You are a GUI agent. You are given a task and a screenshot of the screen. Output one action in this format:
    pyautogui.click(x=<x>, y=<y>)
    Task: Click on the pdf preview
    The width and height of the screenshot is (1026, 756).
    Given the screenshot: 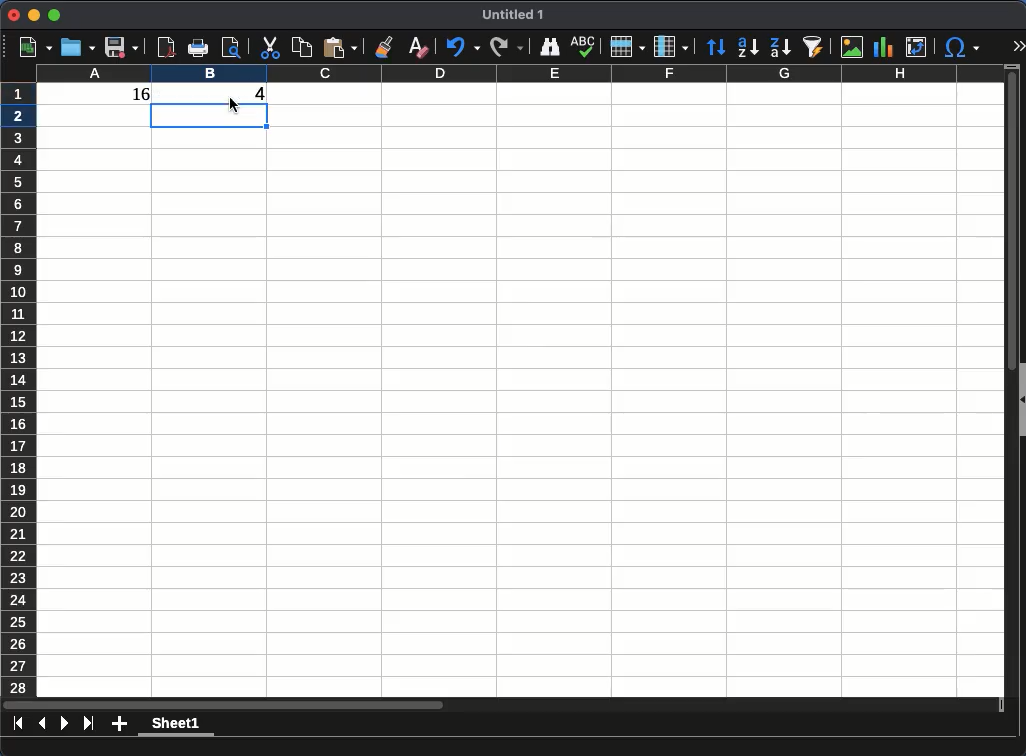 What is the action you would take?
    pyautogui.click(x=167, y=47)
    